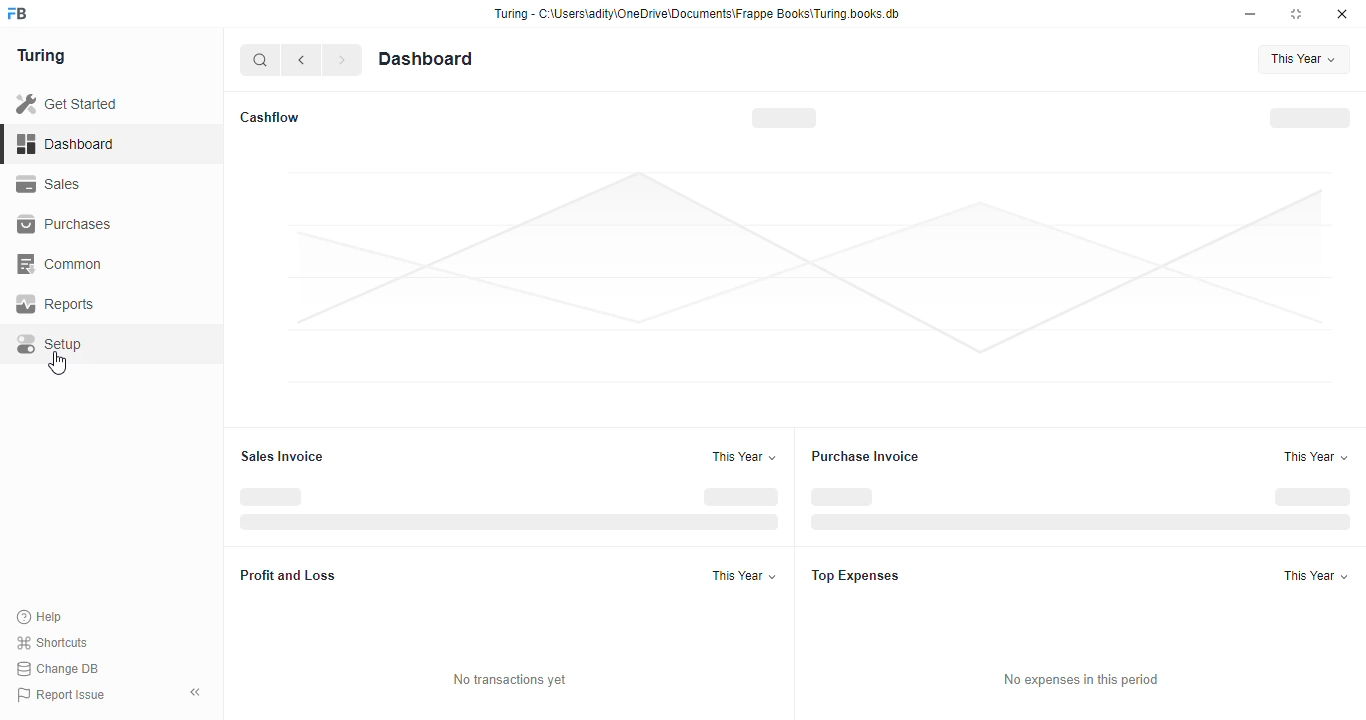 Image resolution: width=1366 pixels, height=720 pixels. Describe the element at coordinates (91, 102) in the screenshot. I see `Get Started` at that location.